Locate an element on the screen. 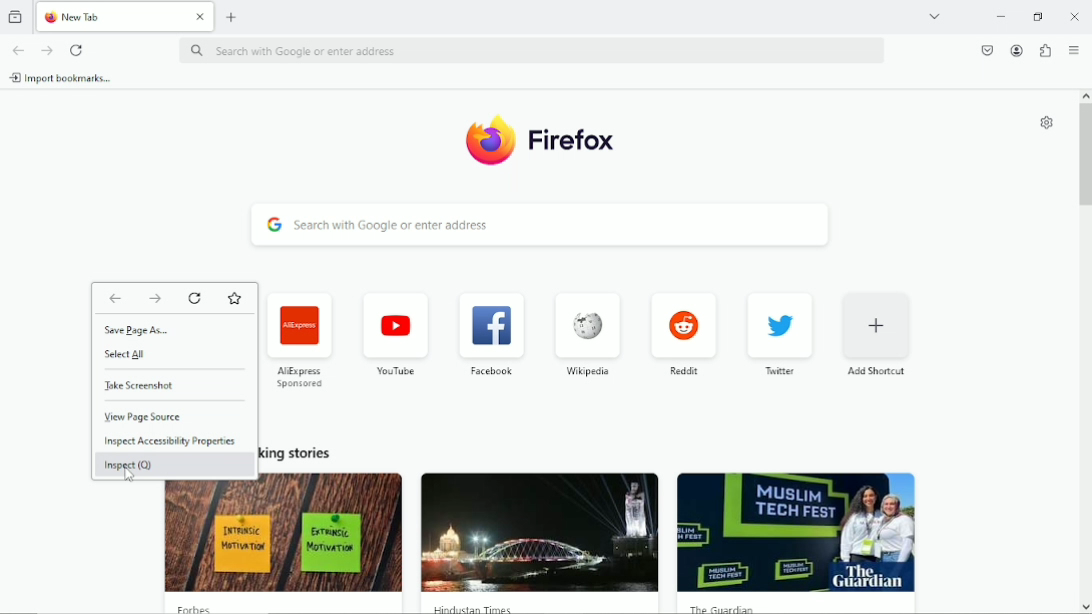 The width and height of the screenshot is (1092, 614). Search with google or enter address is located at coordinates (539, 225).